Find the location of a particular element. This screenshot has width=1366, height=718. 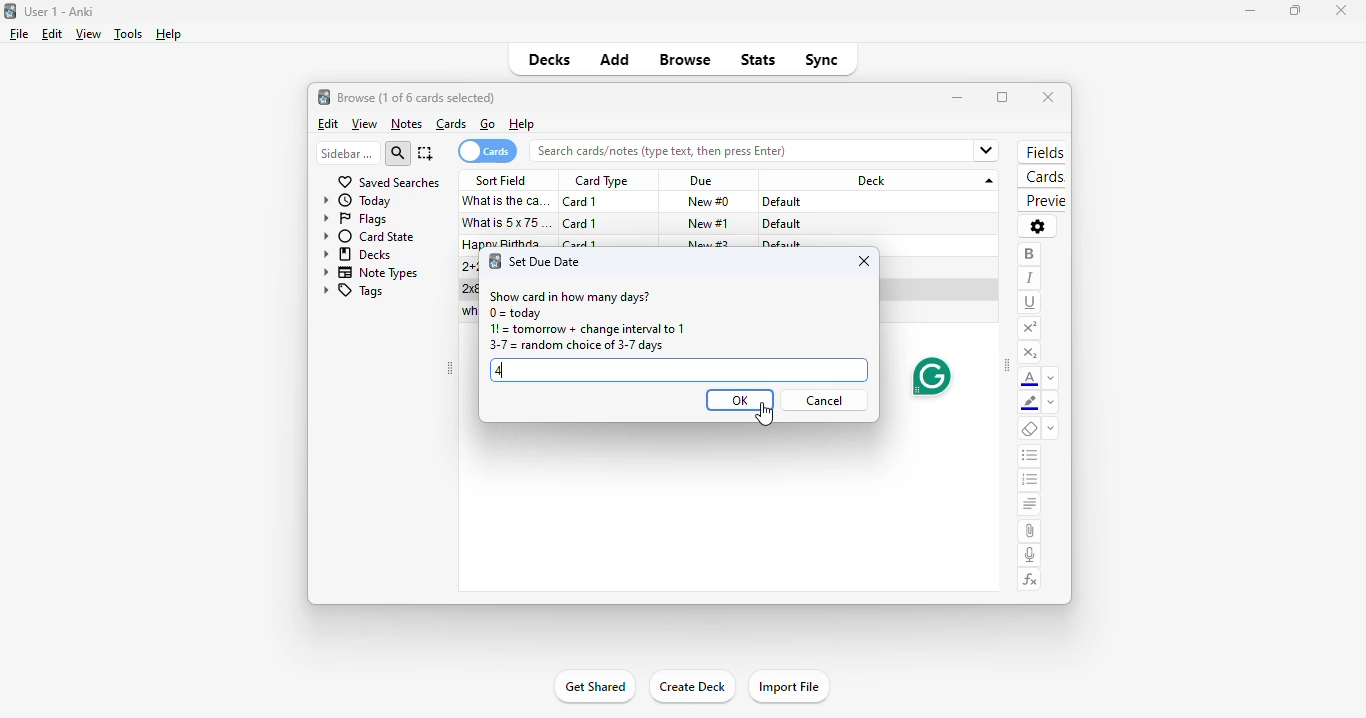

show card in how many days? is located at coordinates (569, 296).